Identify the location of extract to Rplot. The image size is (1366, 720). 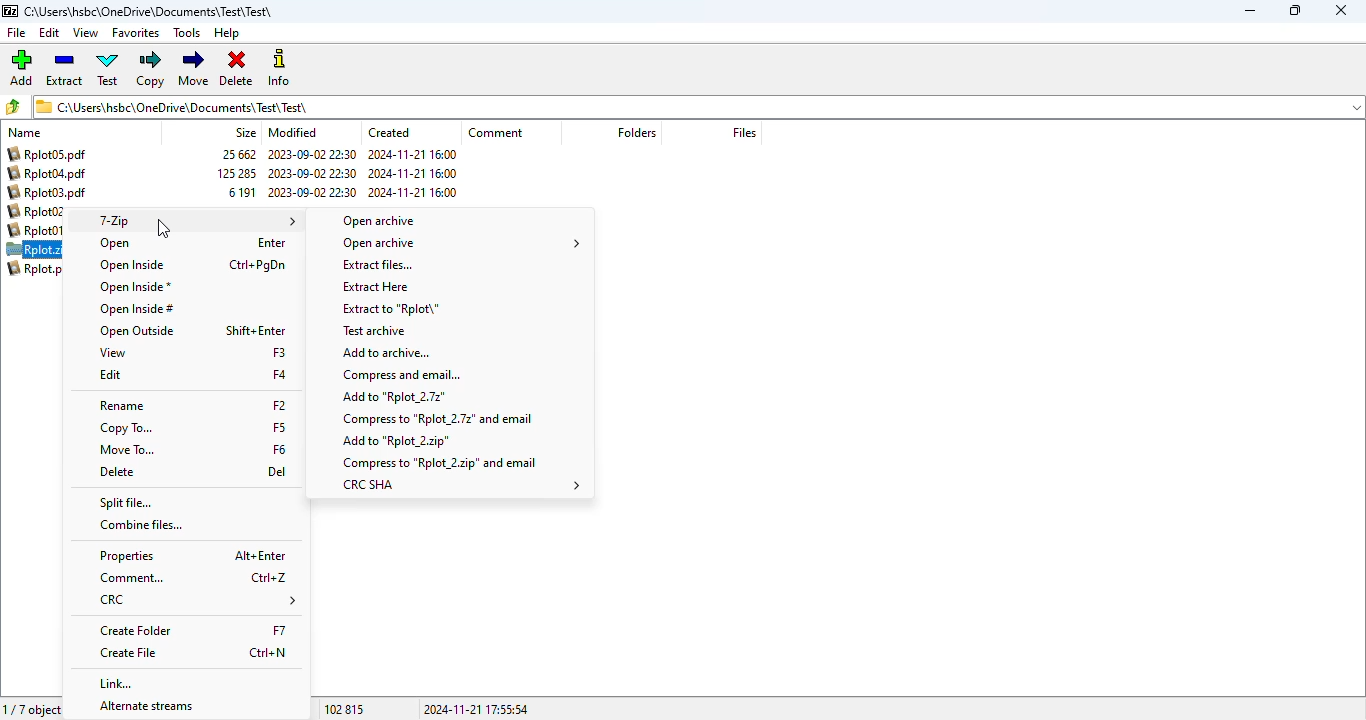
(390, 308).